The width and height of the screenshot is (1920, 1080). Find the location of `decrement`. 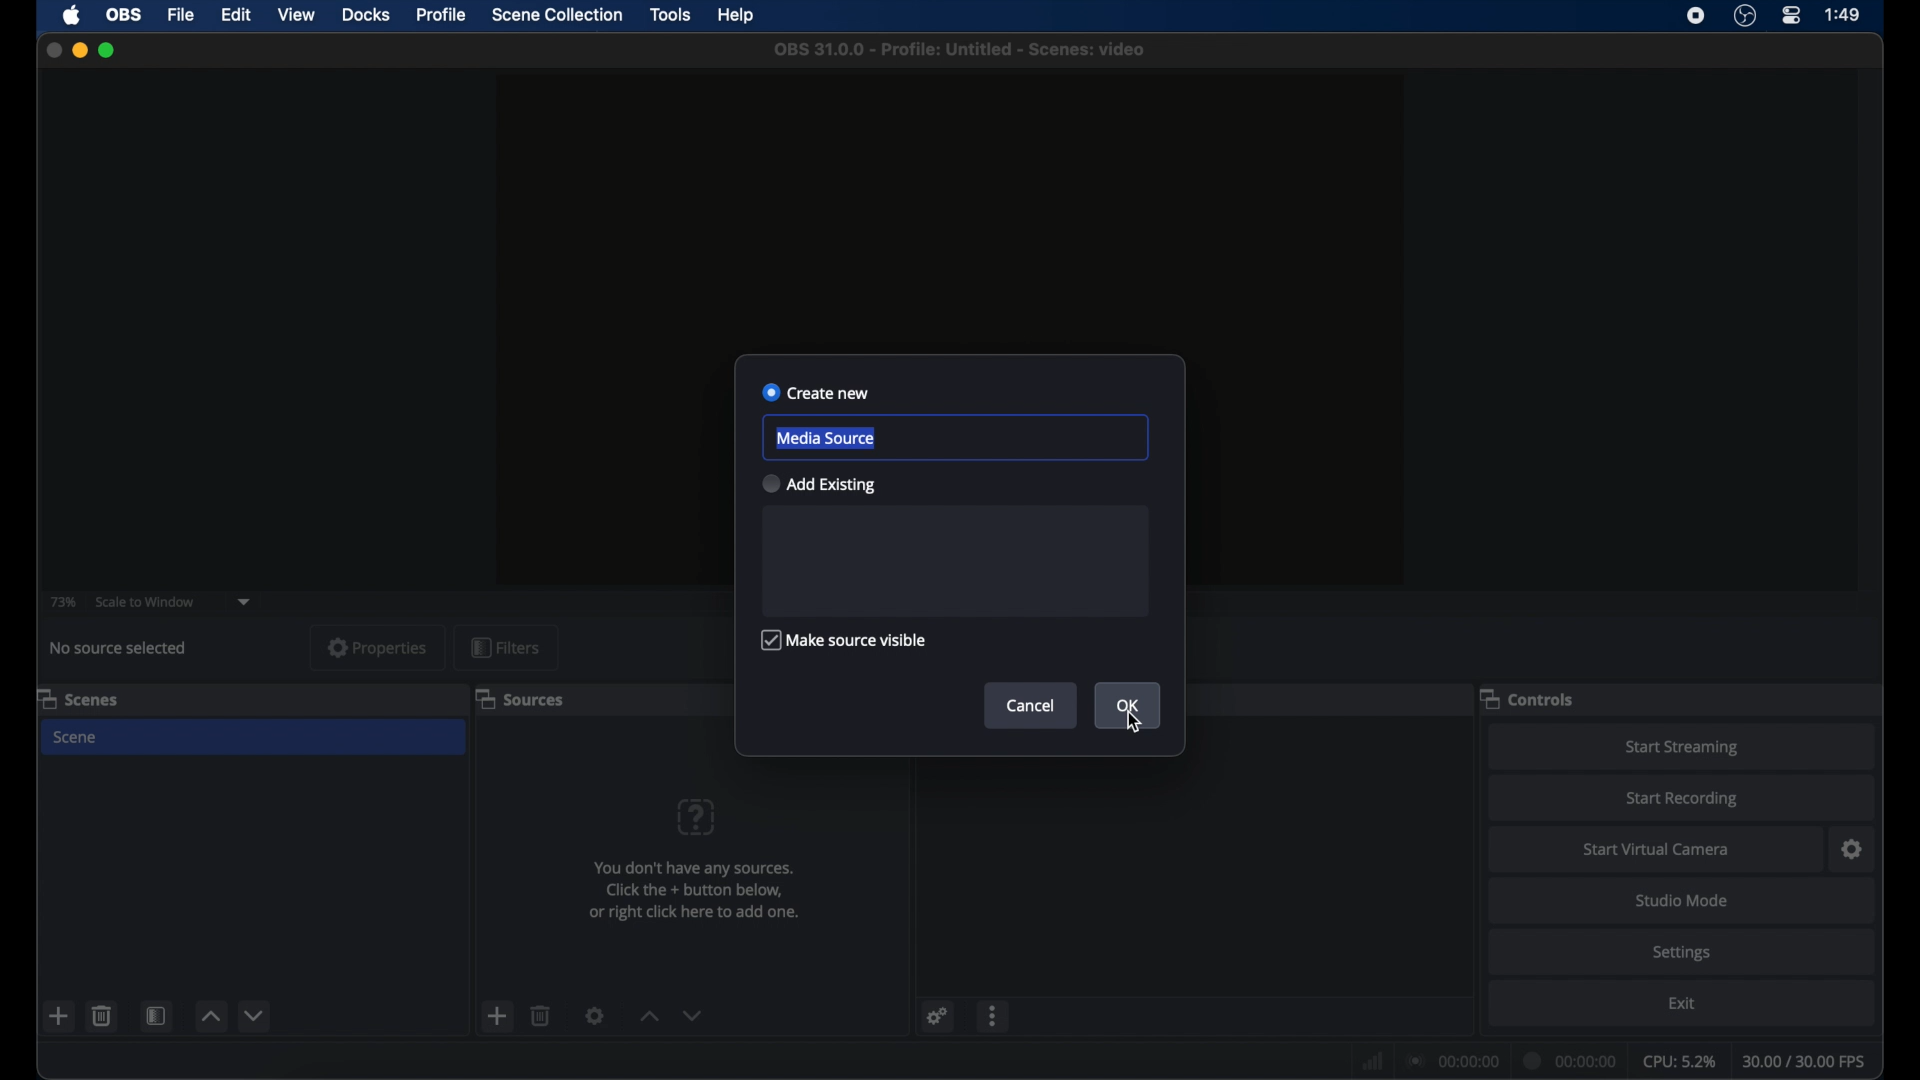

decrement is located at coordinates (256, 1014).